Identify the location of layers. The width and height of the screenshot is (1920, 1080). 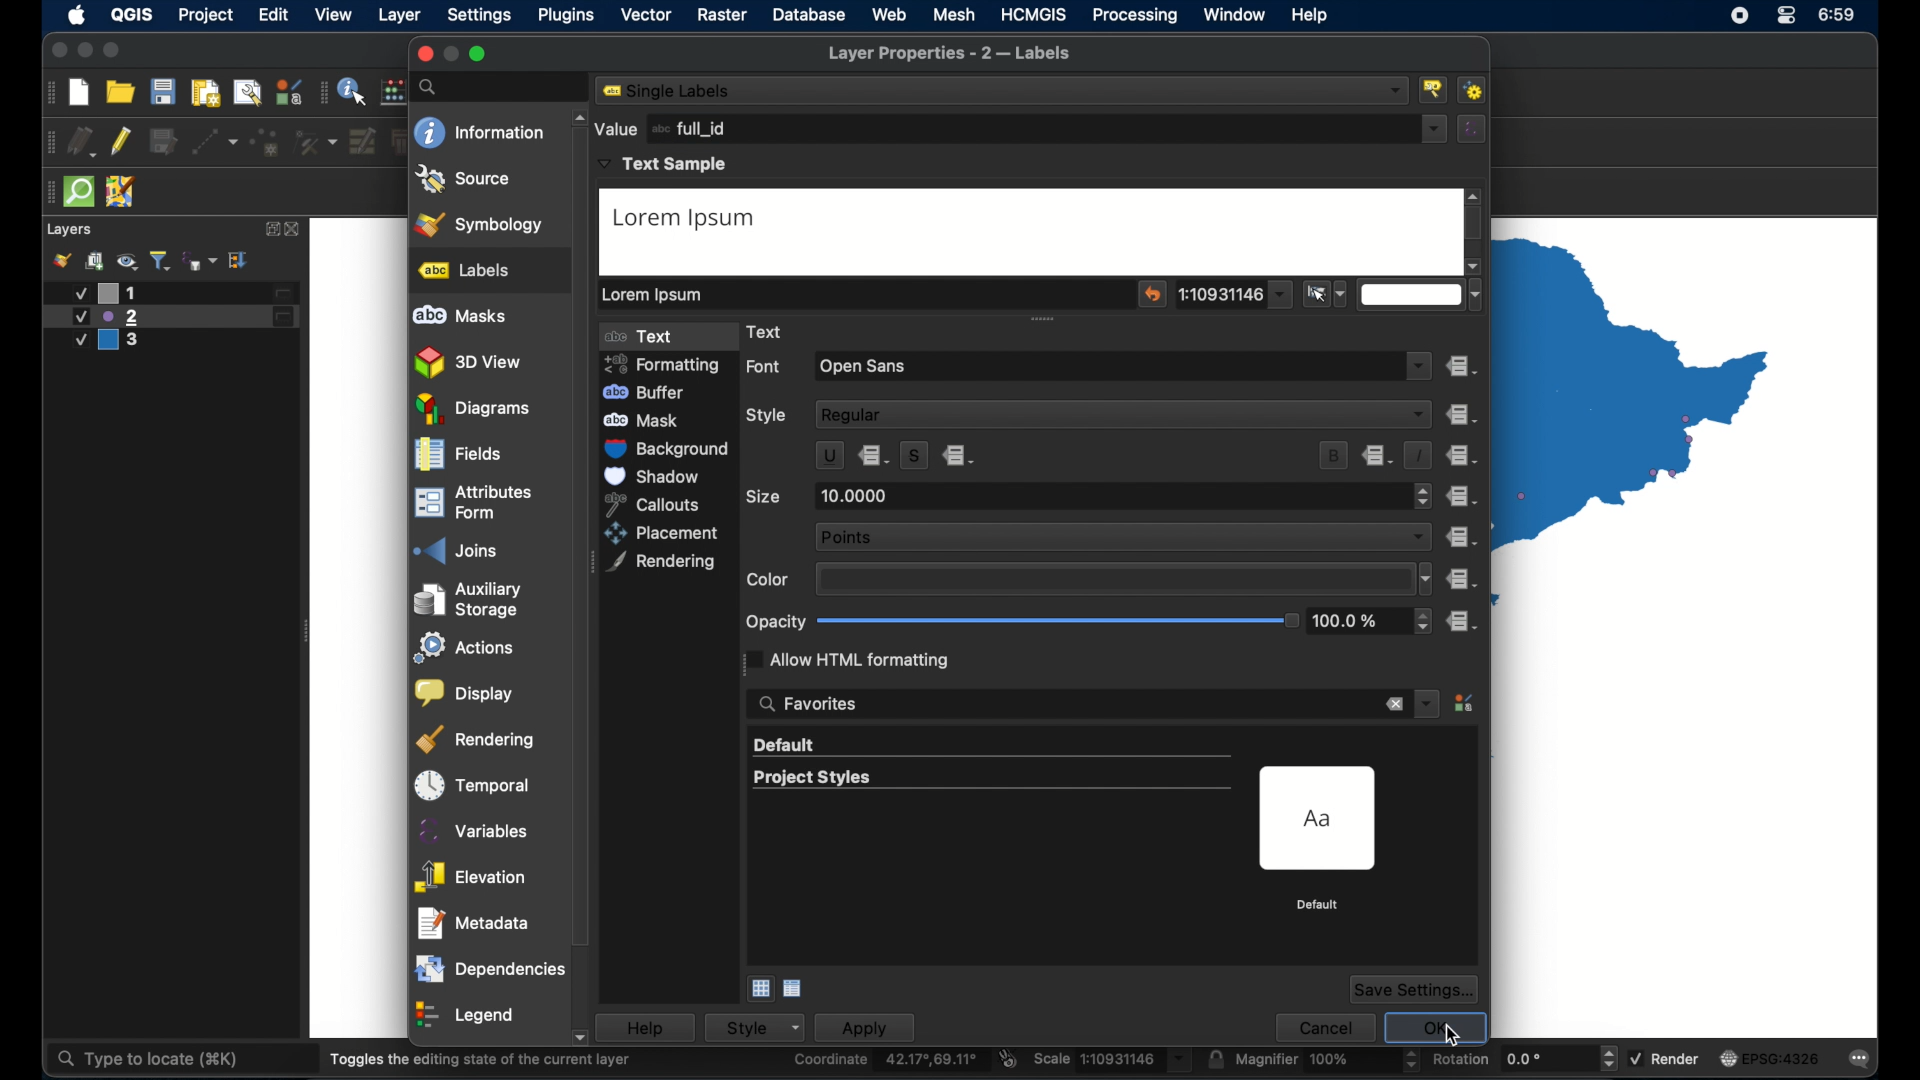
(71, 230).